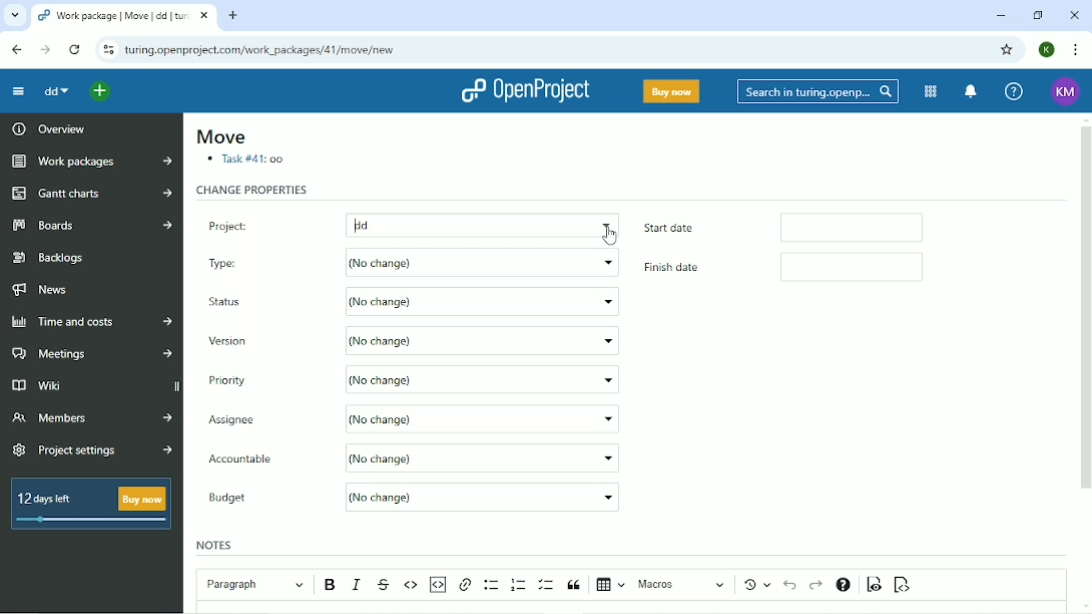 The width and height of the screenshot is (1092, 614). I want to click on Macros, so click(683, 584).